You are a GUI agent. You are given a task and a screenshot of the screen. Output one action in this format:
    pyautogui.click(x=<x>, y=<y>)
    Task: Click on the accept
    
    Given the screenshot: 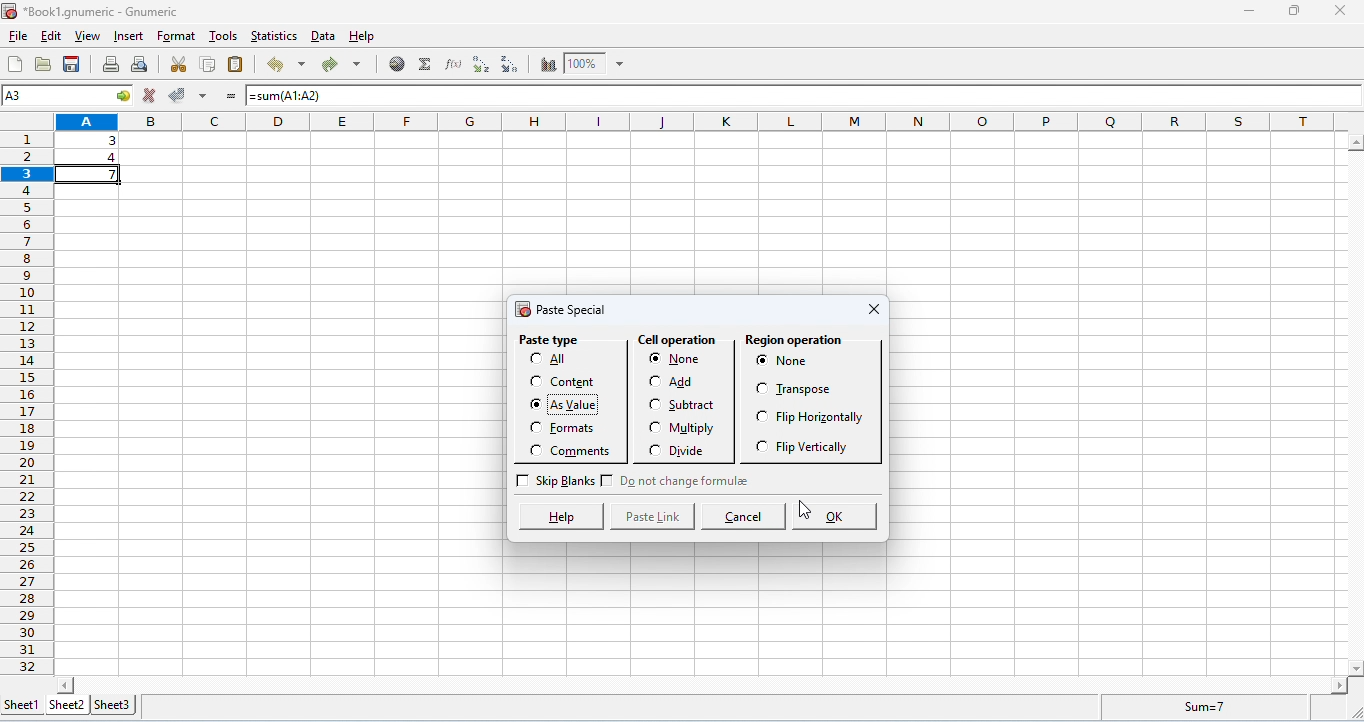 What is the action you would take?
    pyautogui.click(x=177, y=95)
    